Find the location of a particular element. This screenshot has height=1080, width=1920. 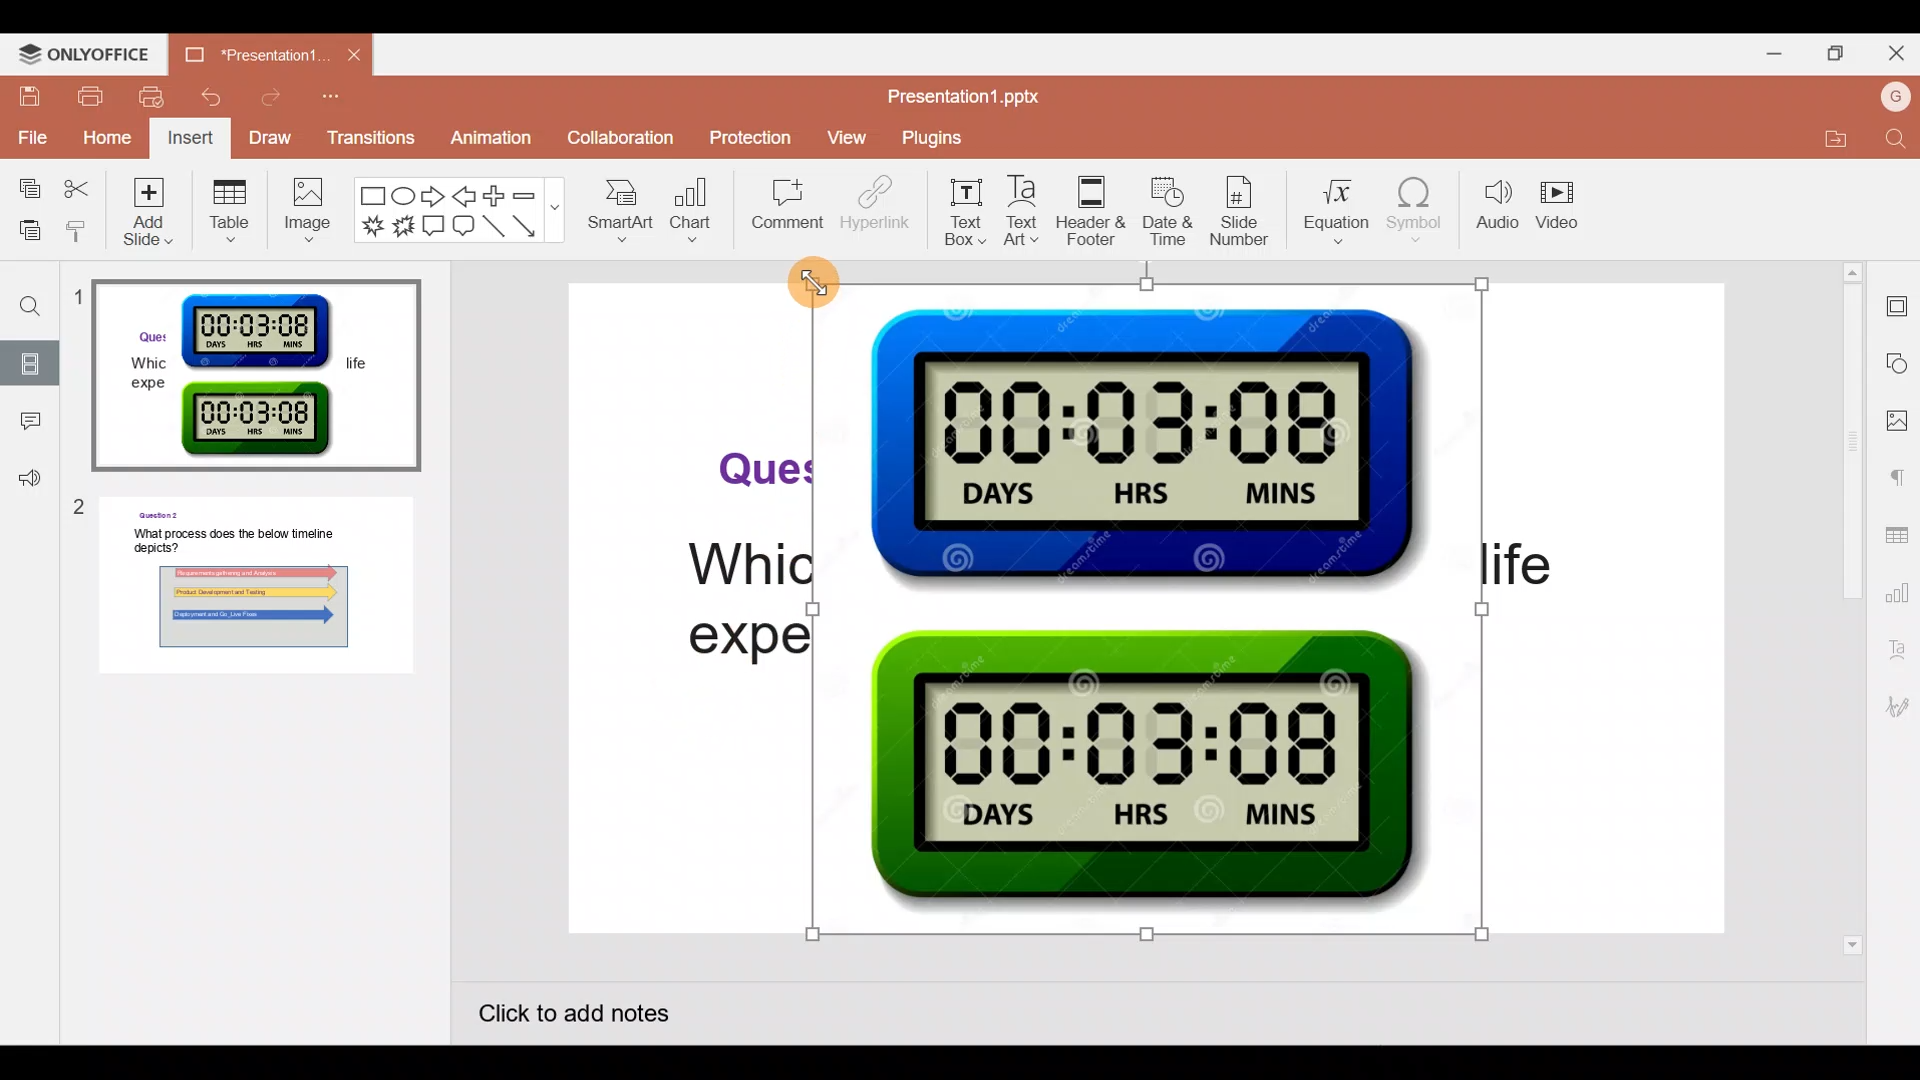

Image is located at coordinates (307, 213).